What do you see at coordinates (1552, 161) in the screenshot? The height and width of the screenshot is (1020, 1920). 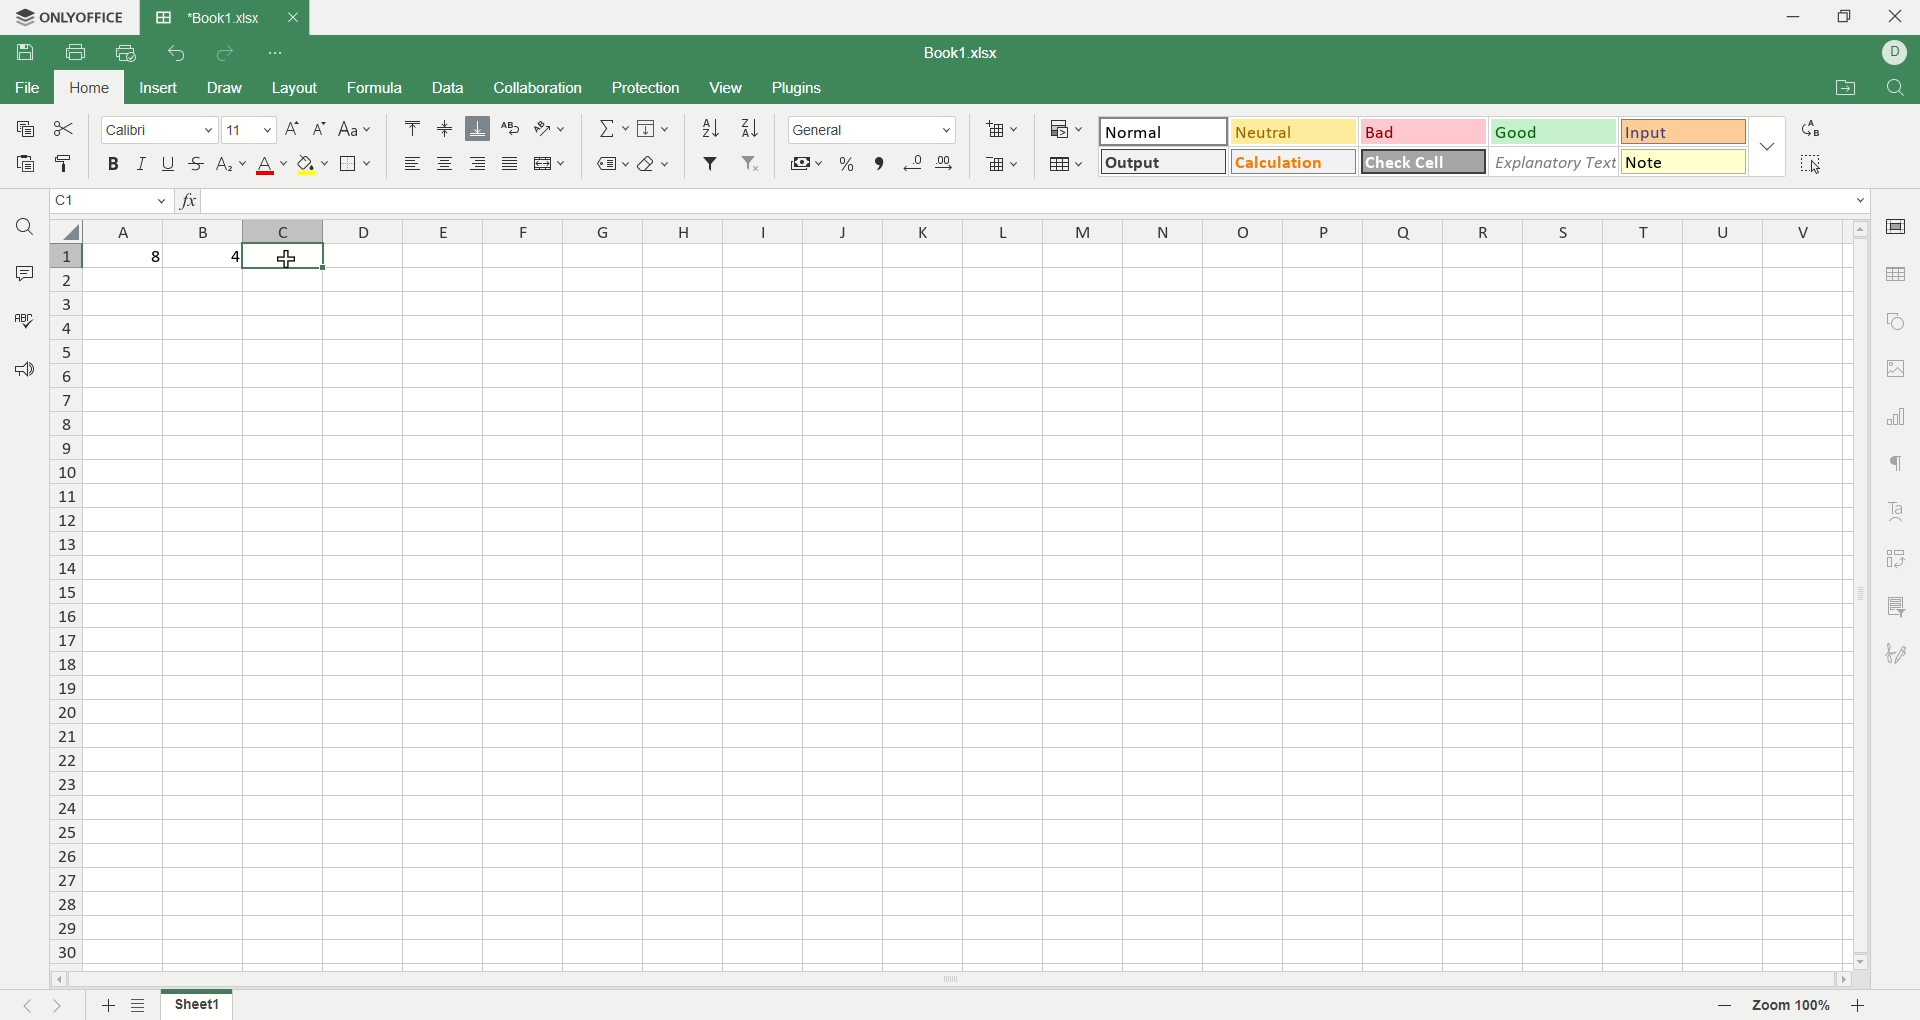 I see `explanatory text` at bounding box center [1552, 161].